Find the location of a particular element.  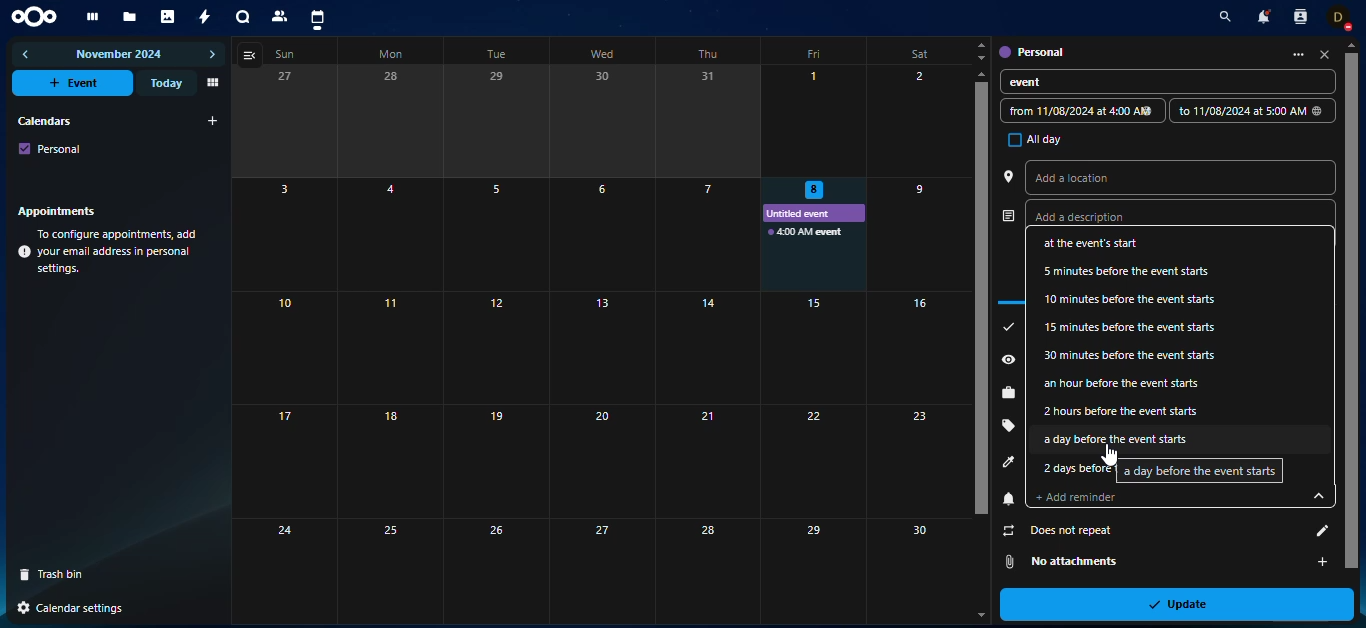

share is located at coordinates (1008, 358).